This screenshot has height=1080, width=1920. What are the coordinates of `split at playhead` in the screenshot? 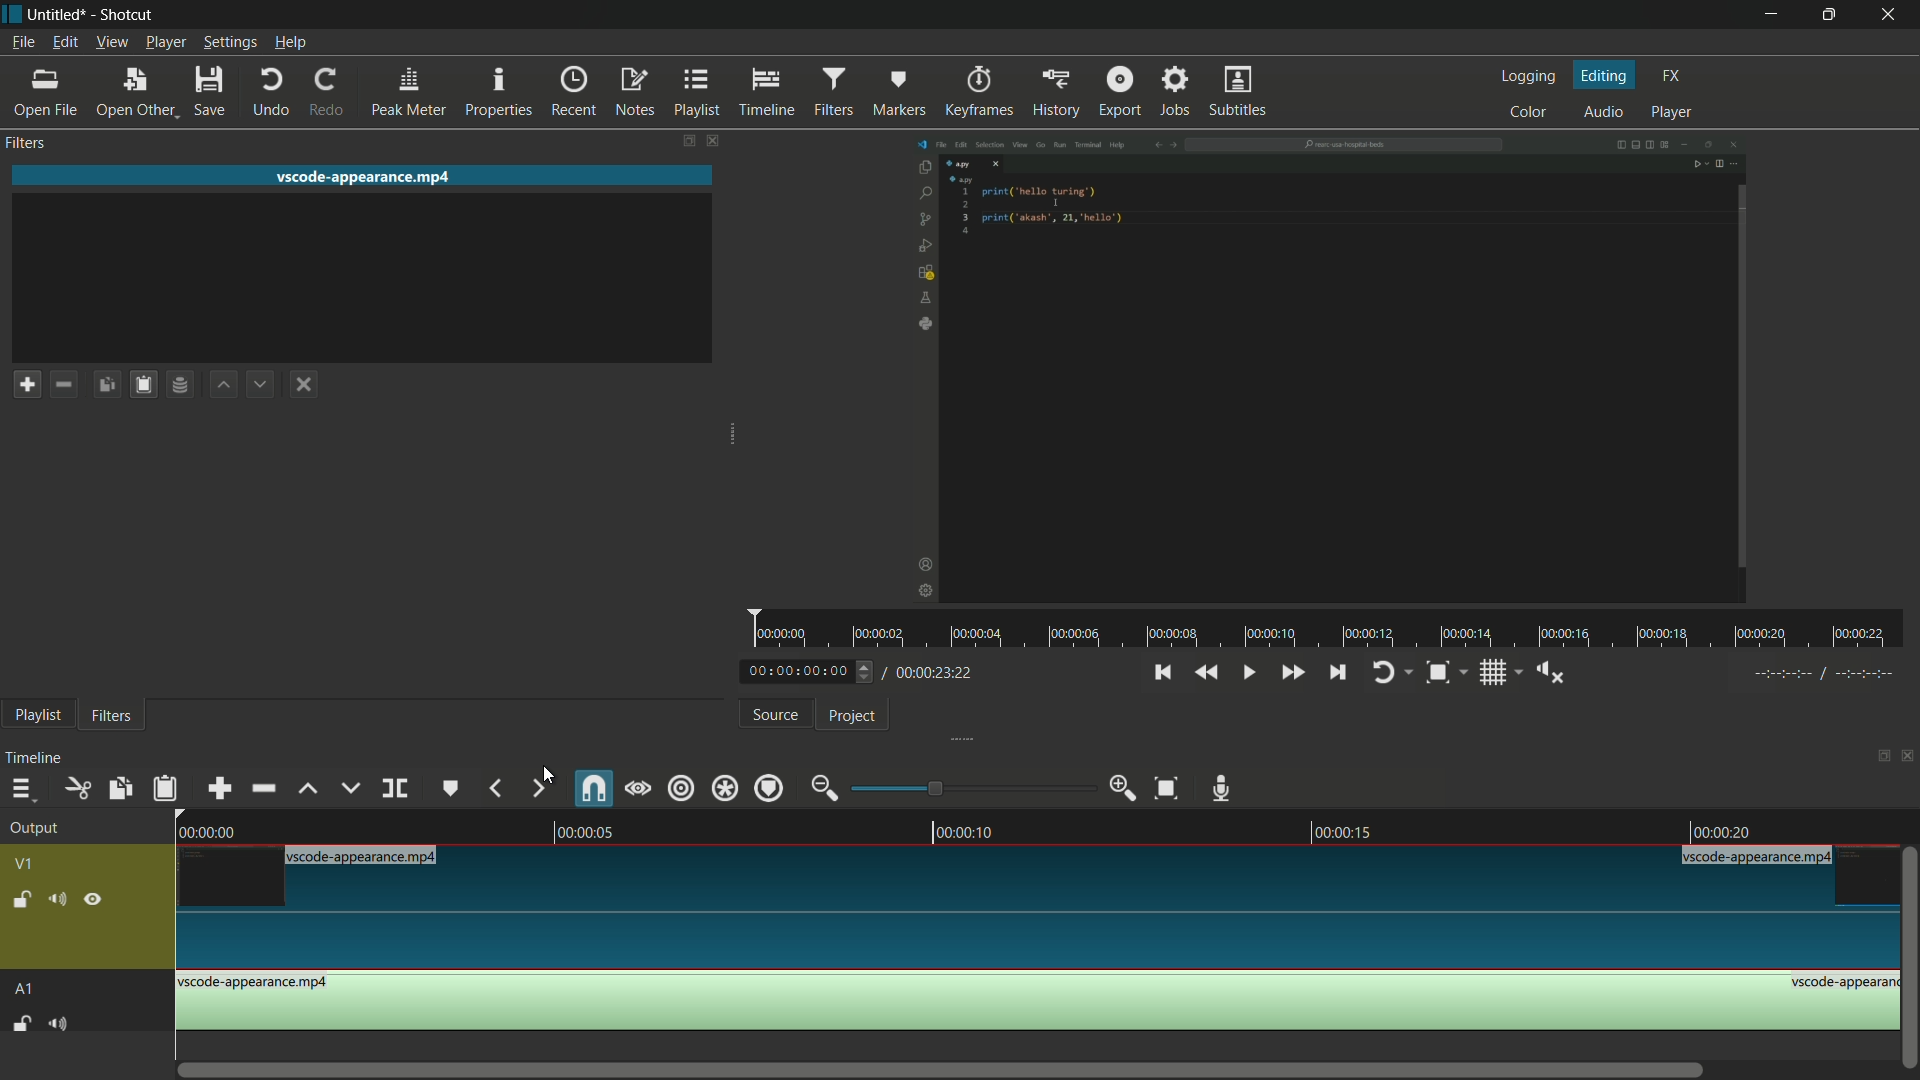 It's located at (397, 788).